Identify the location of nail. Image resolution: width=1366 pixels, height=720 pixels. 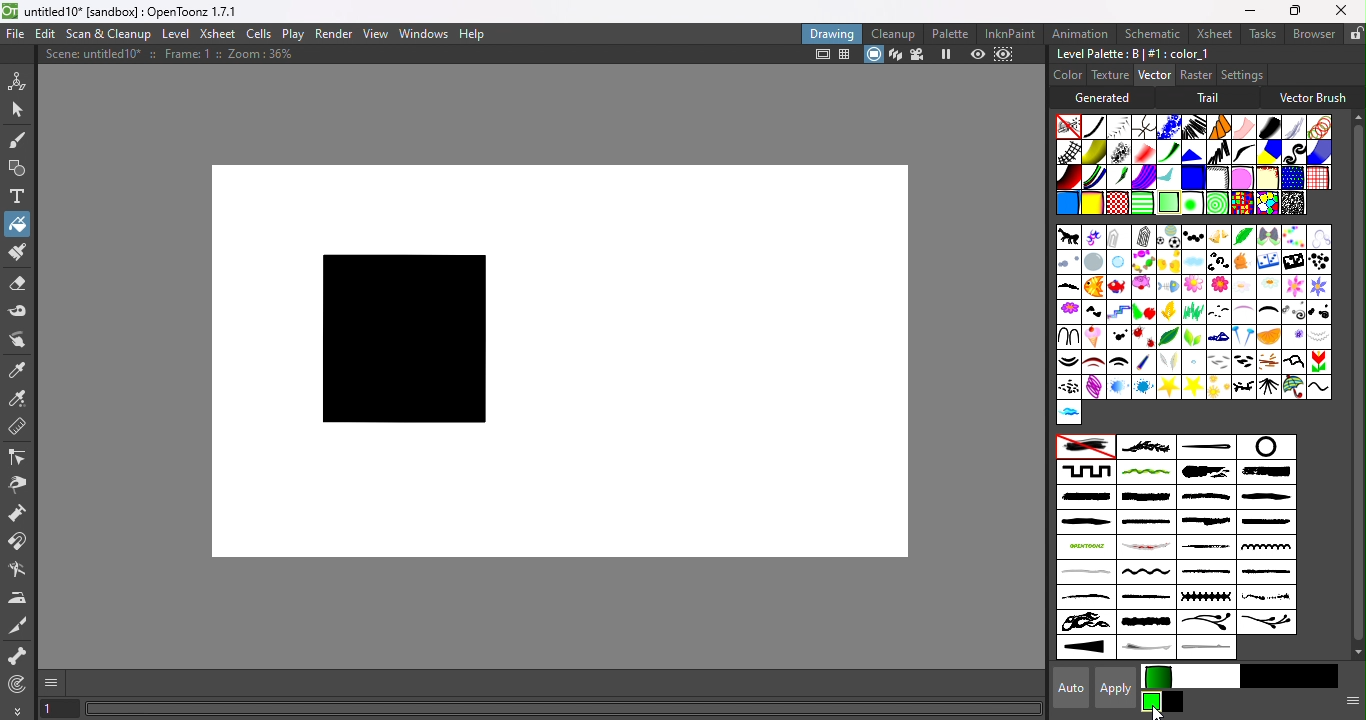
(1242, 338).